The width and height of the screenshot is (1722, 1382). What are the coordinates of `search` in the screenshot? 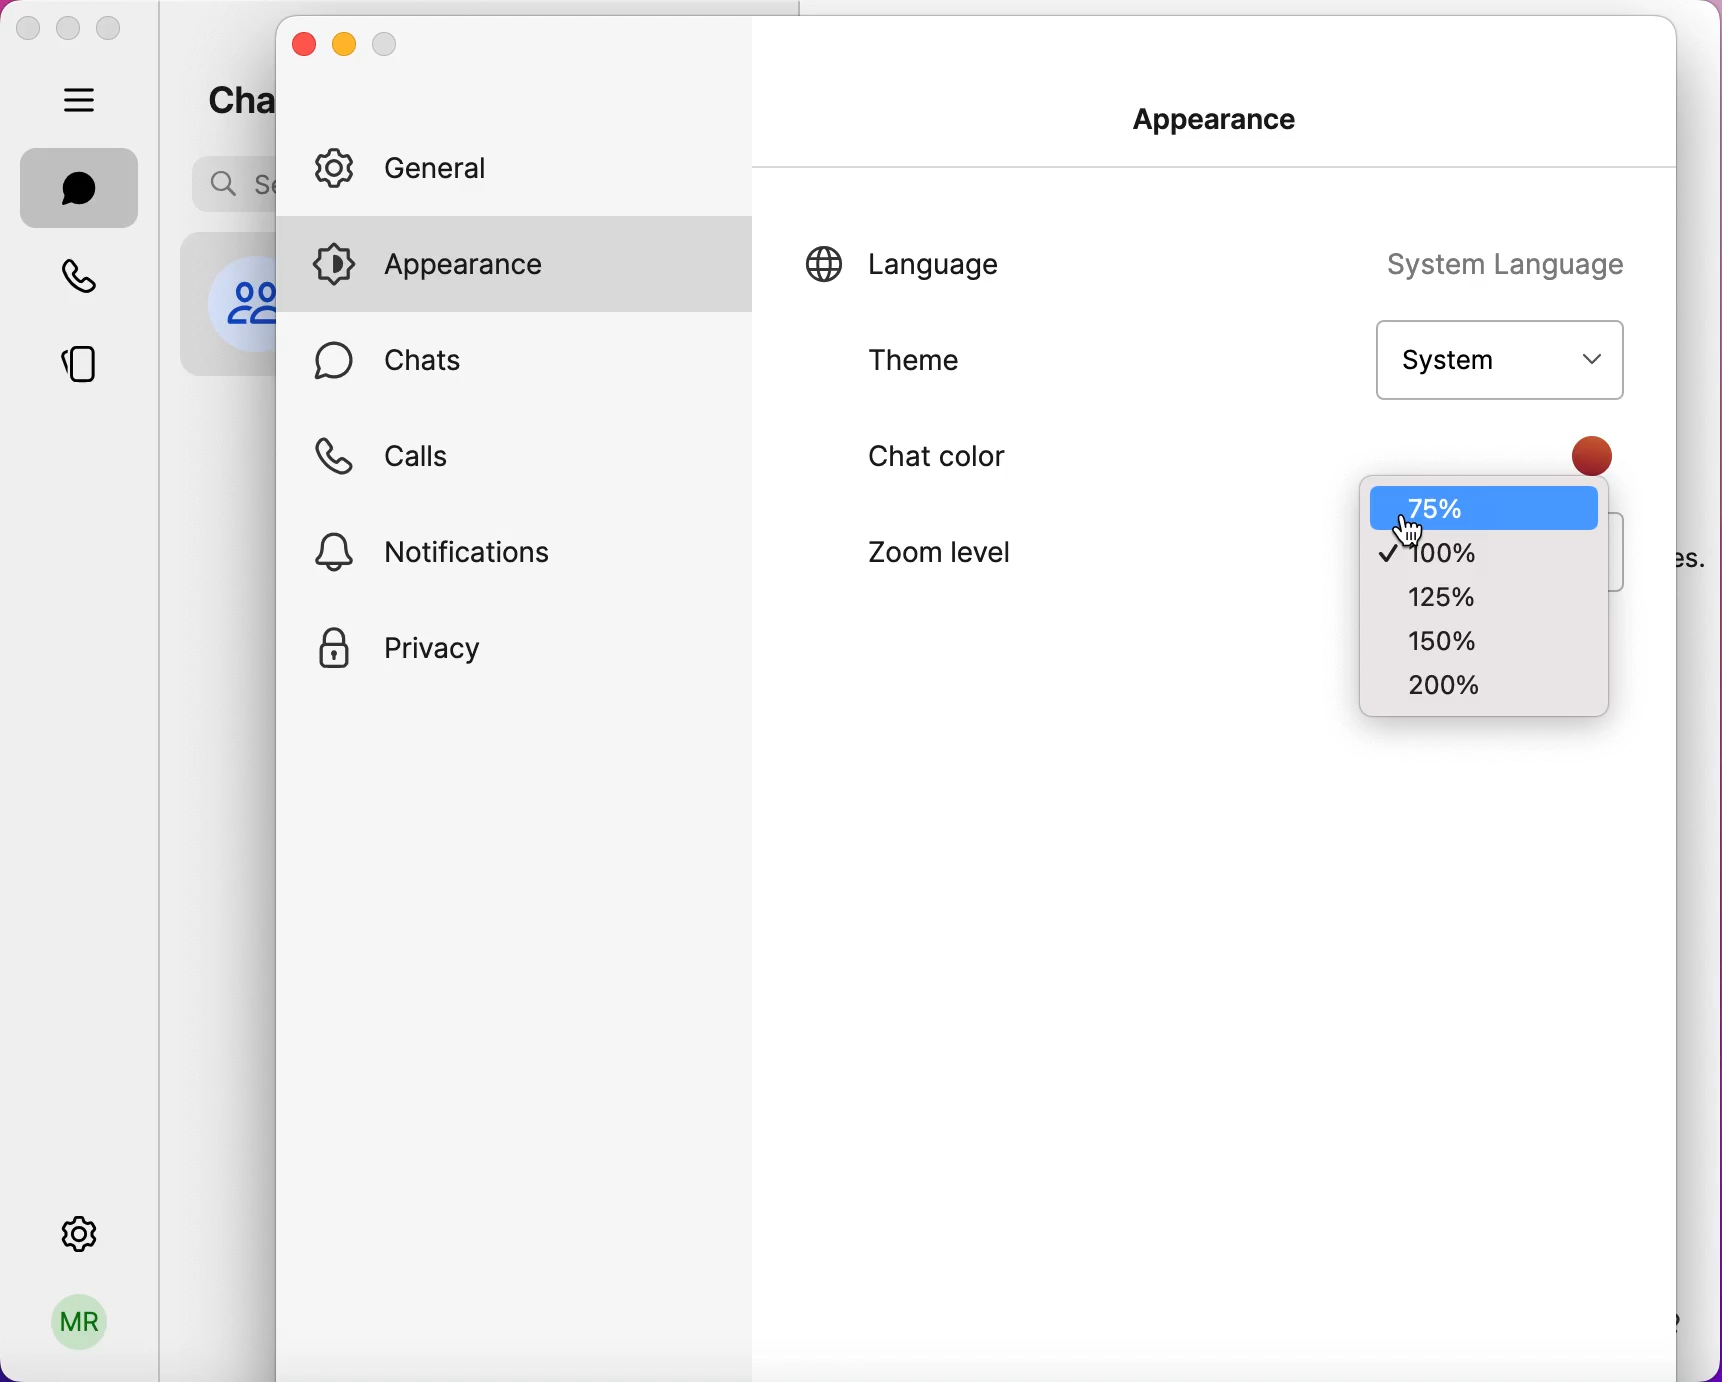 It's located at (220, 185).